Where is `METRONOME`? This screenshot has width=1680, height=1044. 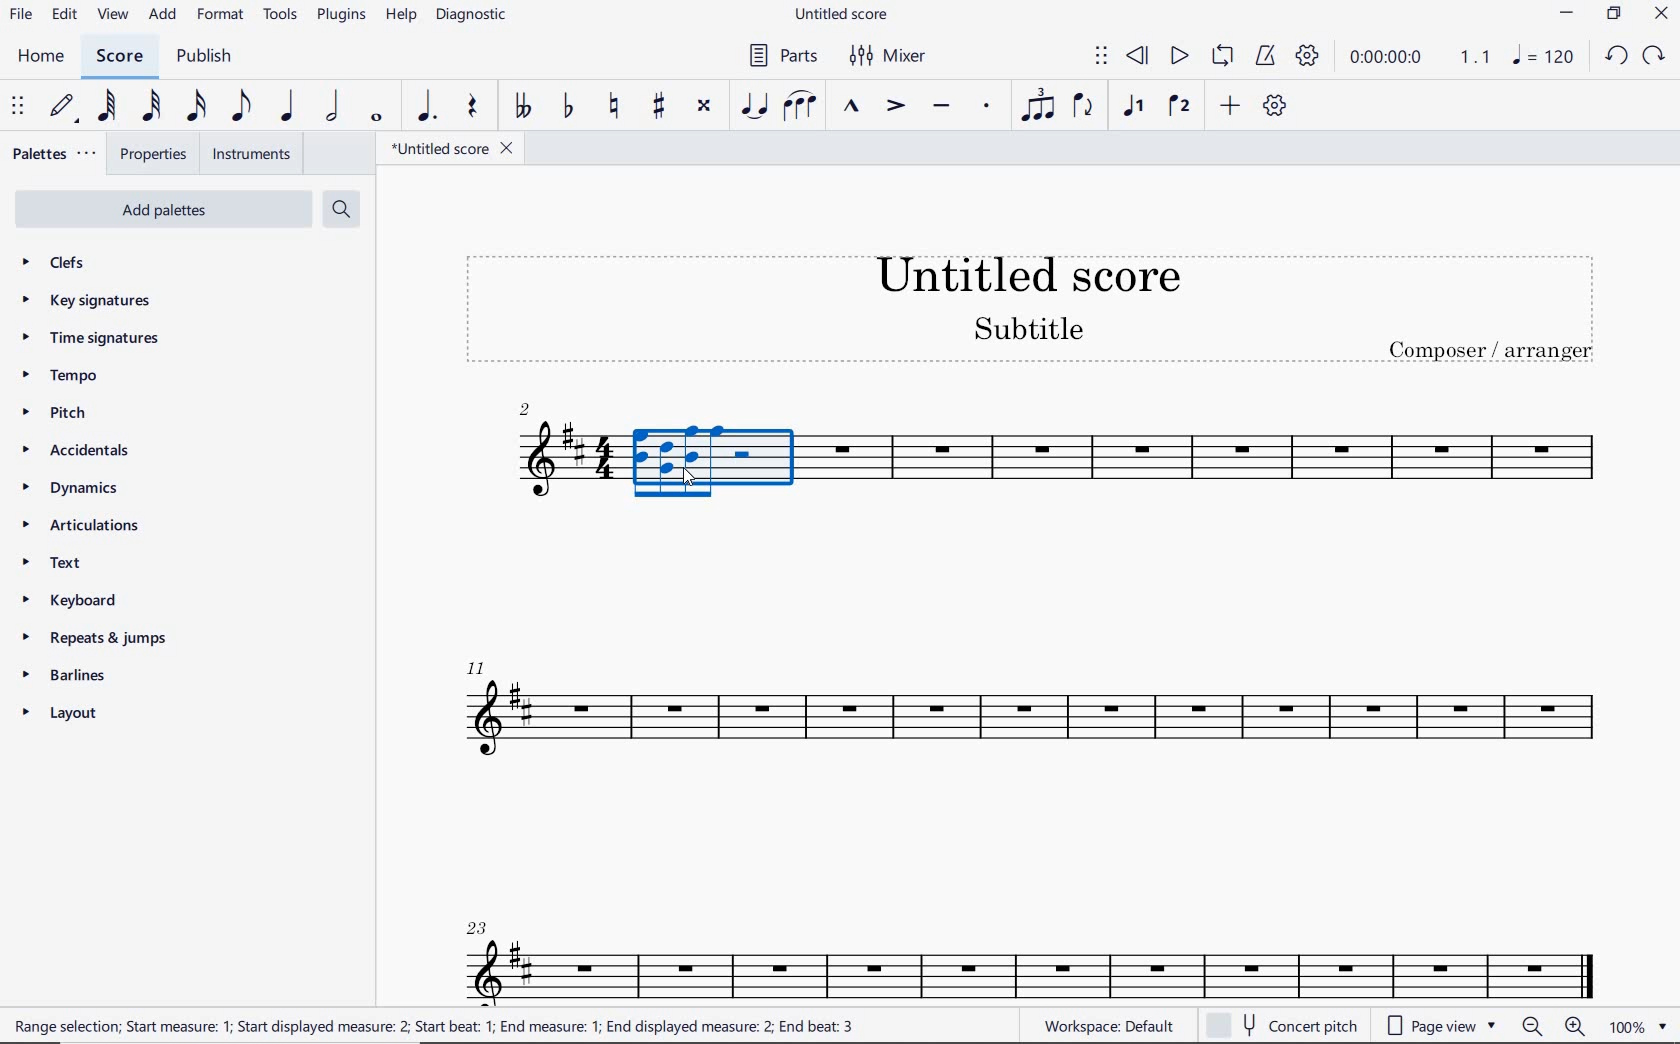 METRONOME is located at coordinates (1265, 56).